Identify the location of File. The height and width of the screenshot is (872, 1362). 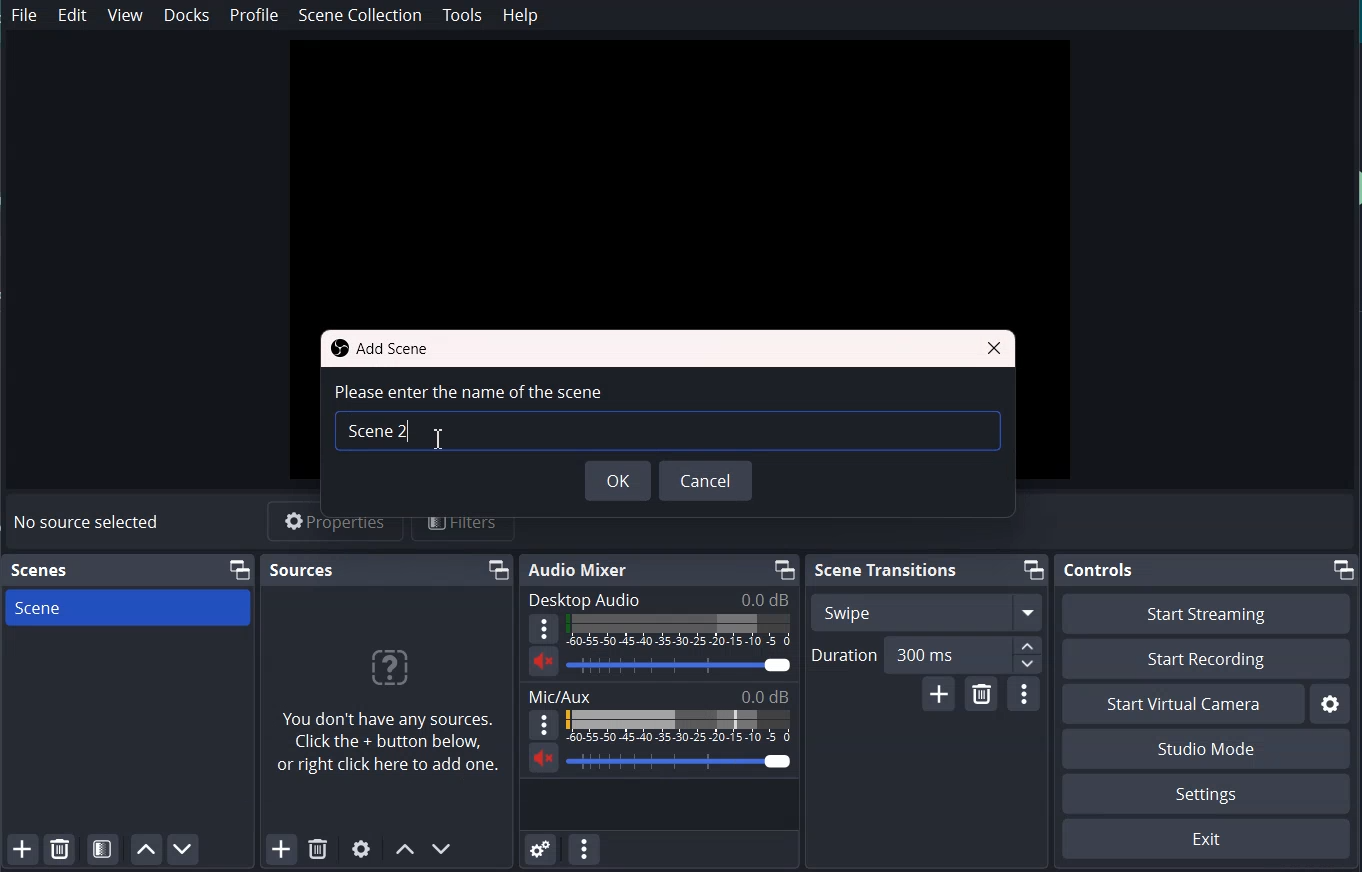
(26, 16).